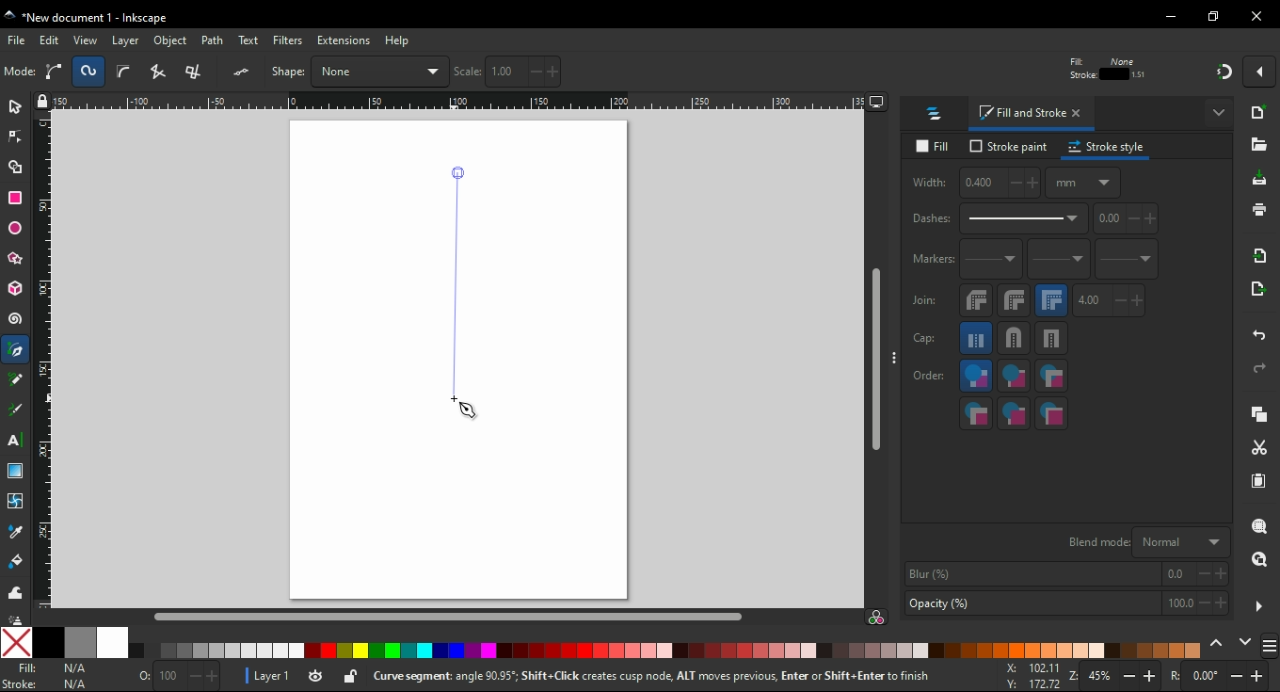  What do you see at coordinates (17, 532) in the screenshot?
I see `dropper tool` at bounding box center [17, 532].